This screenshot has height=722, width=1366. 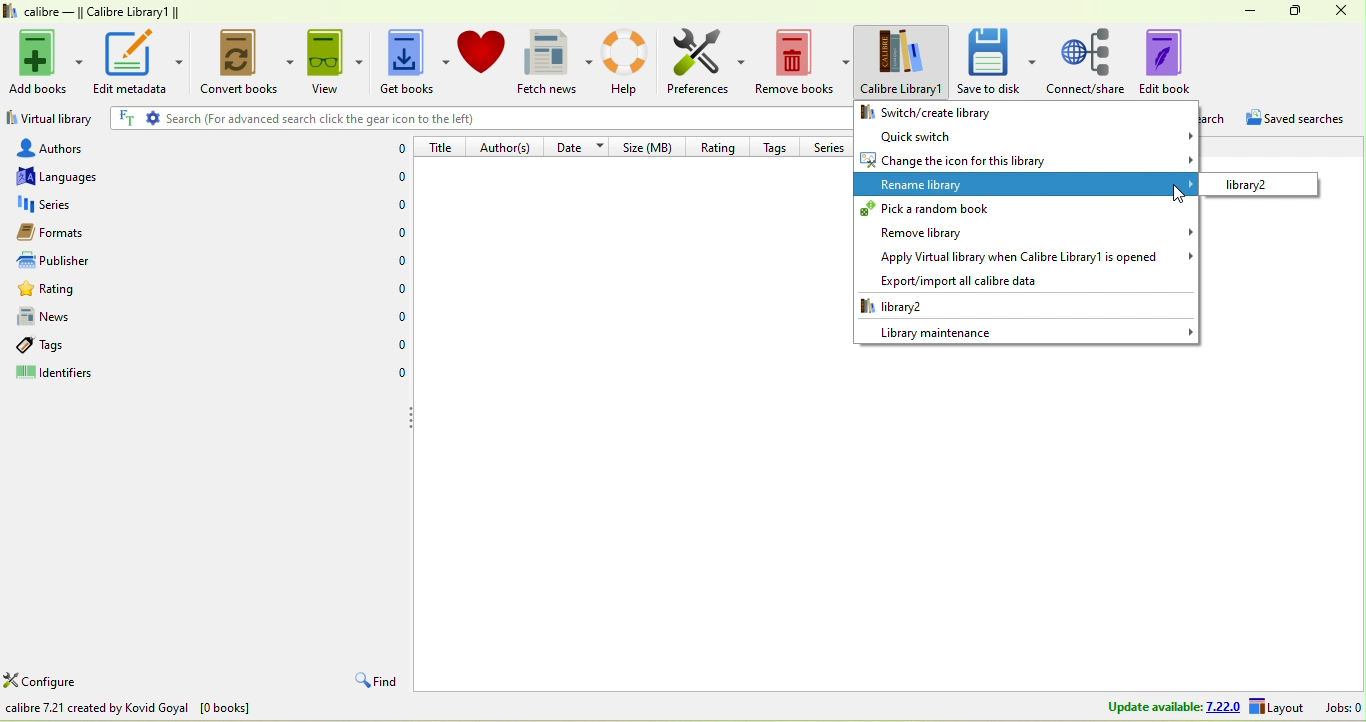 What do you see at coordinates (1026, 160) in the screenshot?
I see `change the icon for this library` at bounding box center [1026, 160].